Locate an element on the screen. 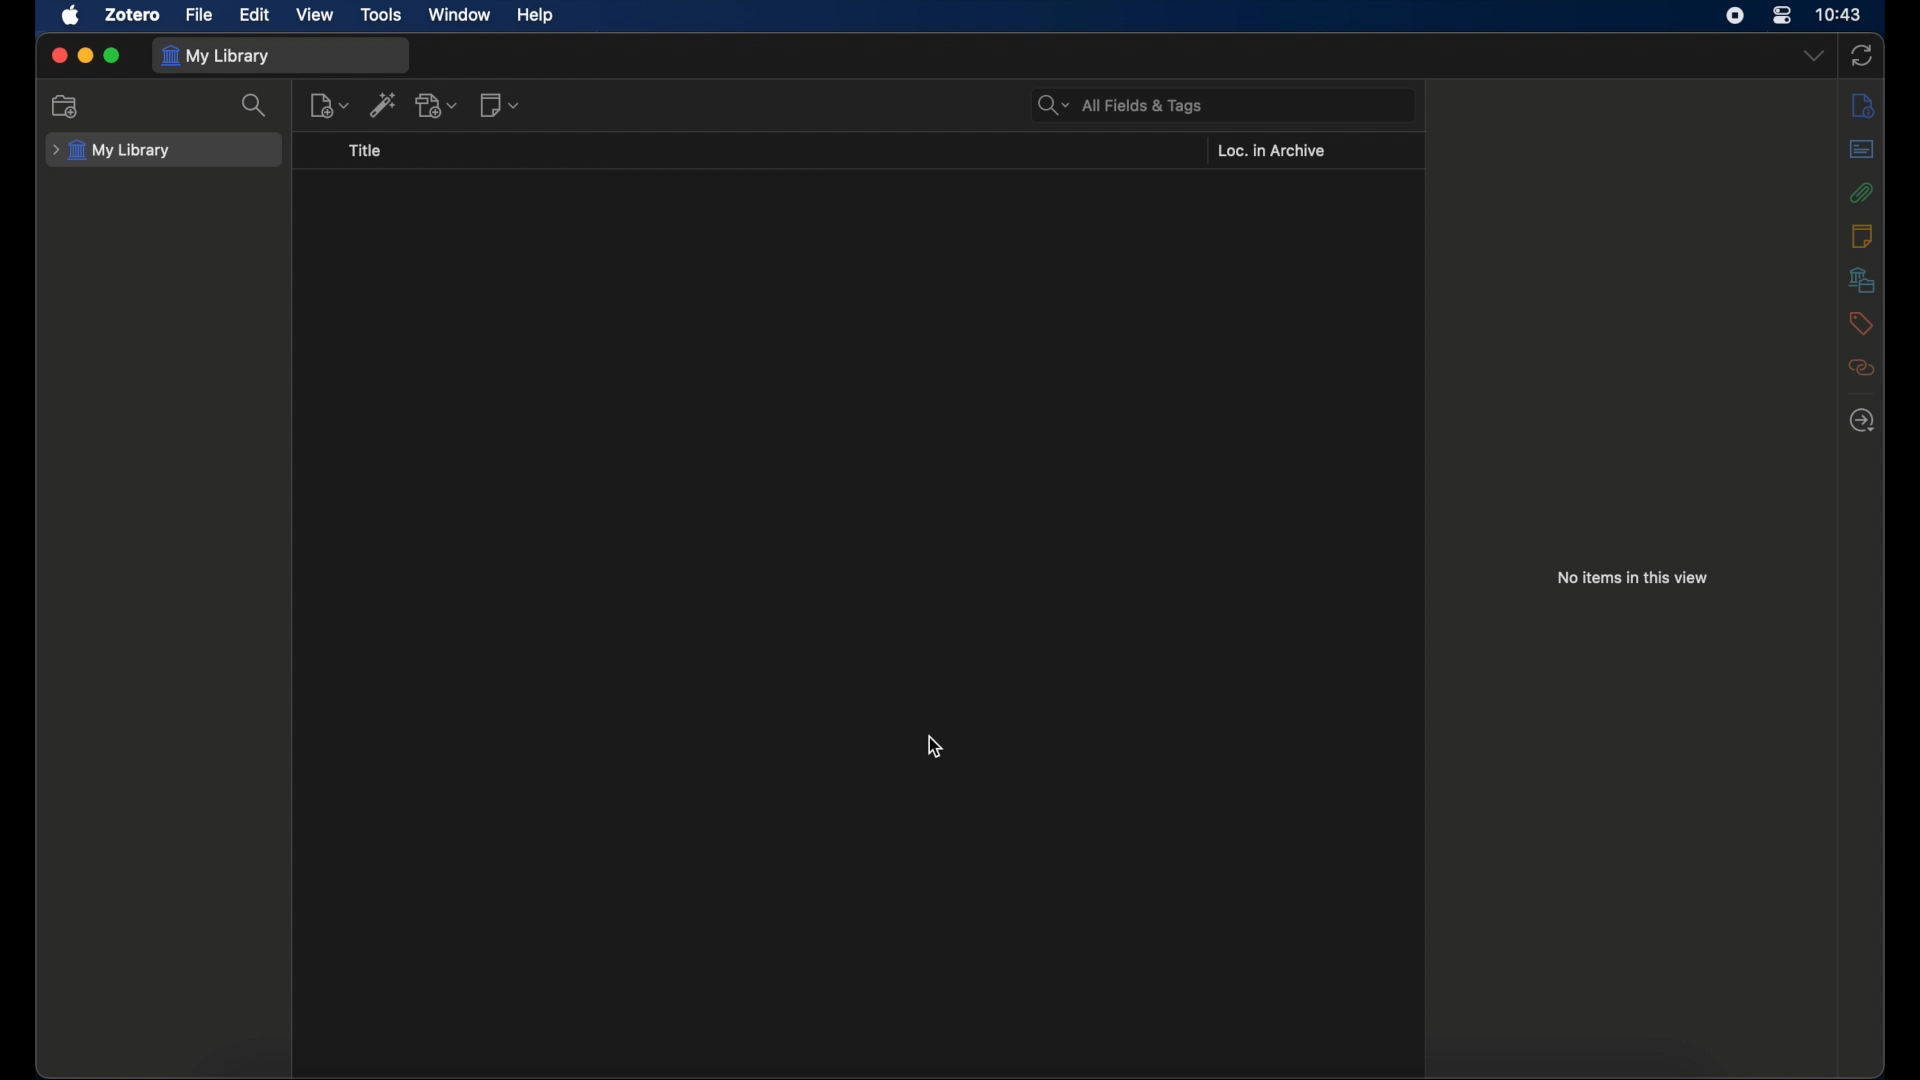 This screenshot has height=1080, width=1920. add attachments is located at coordinates (437, 104).